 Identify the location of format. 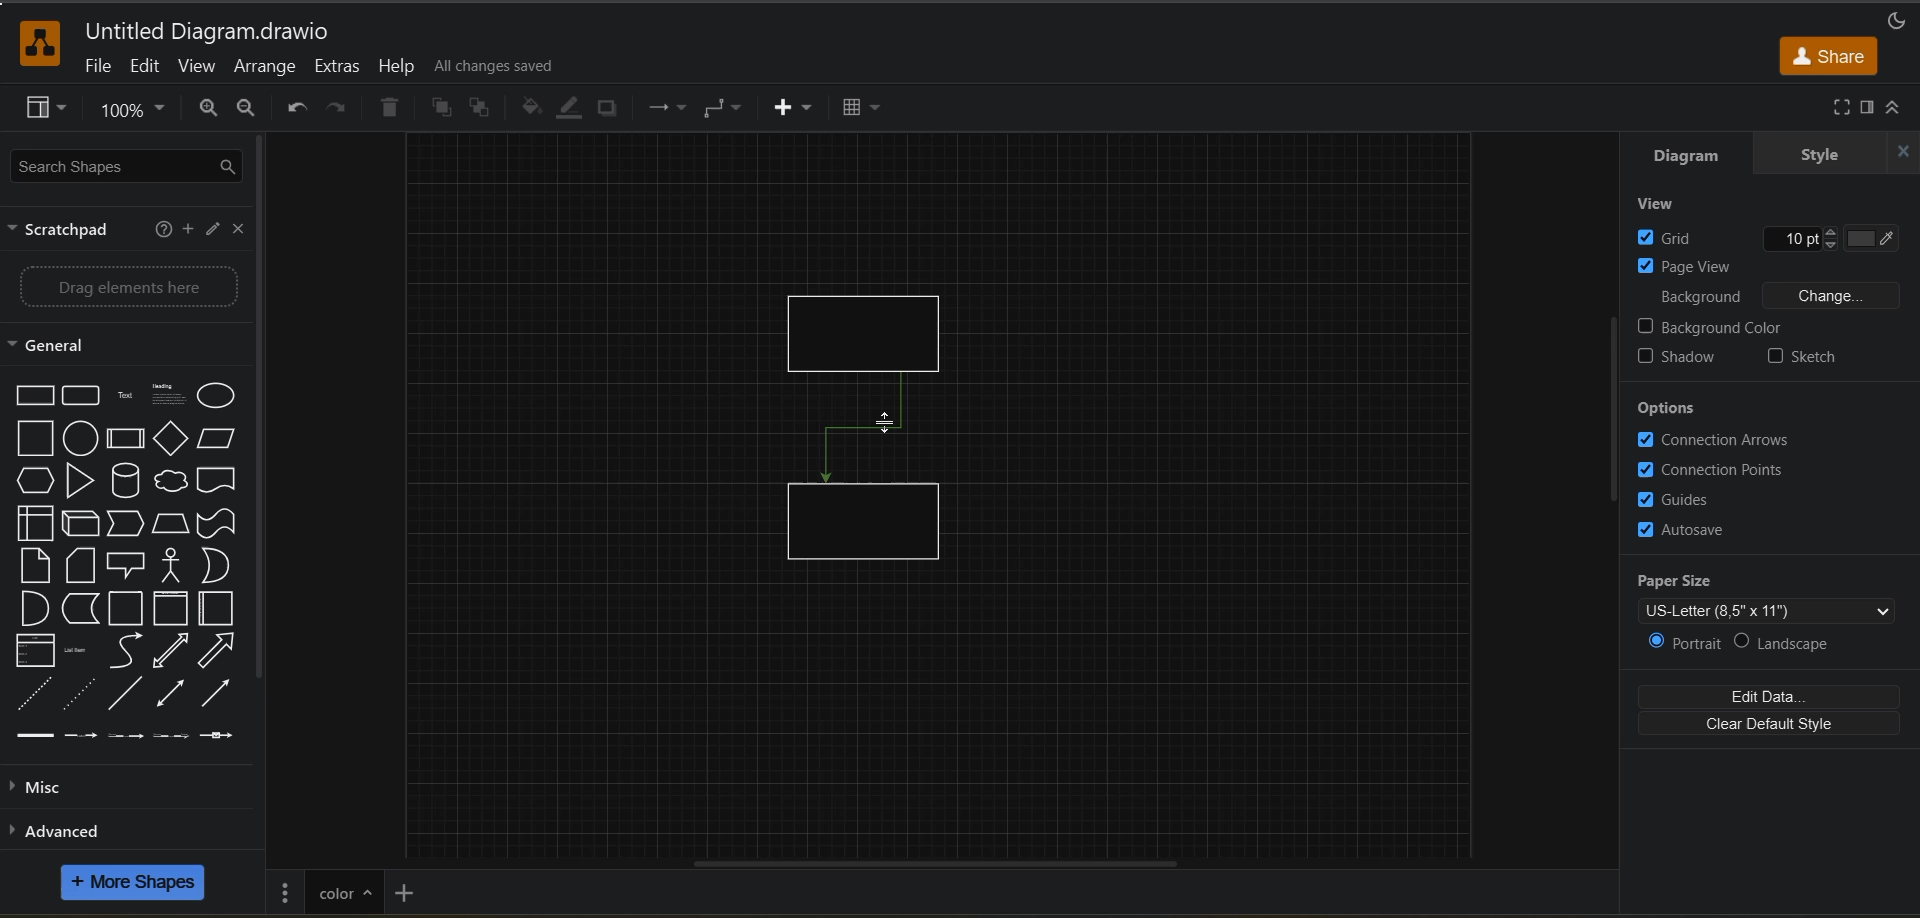
(1865, 108).